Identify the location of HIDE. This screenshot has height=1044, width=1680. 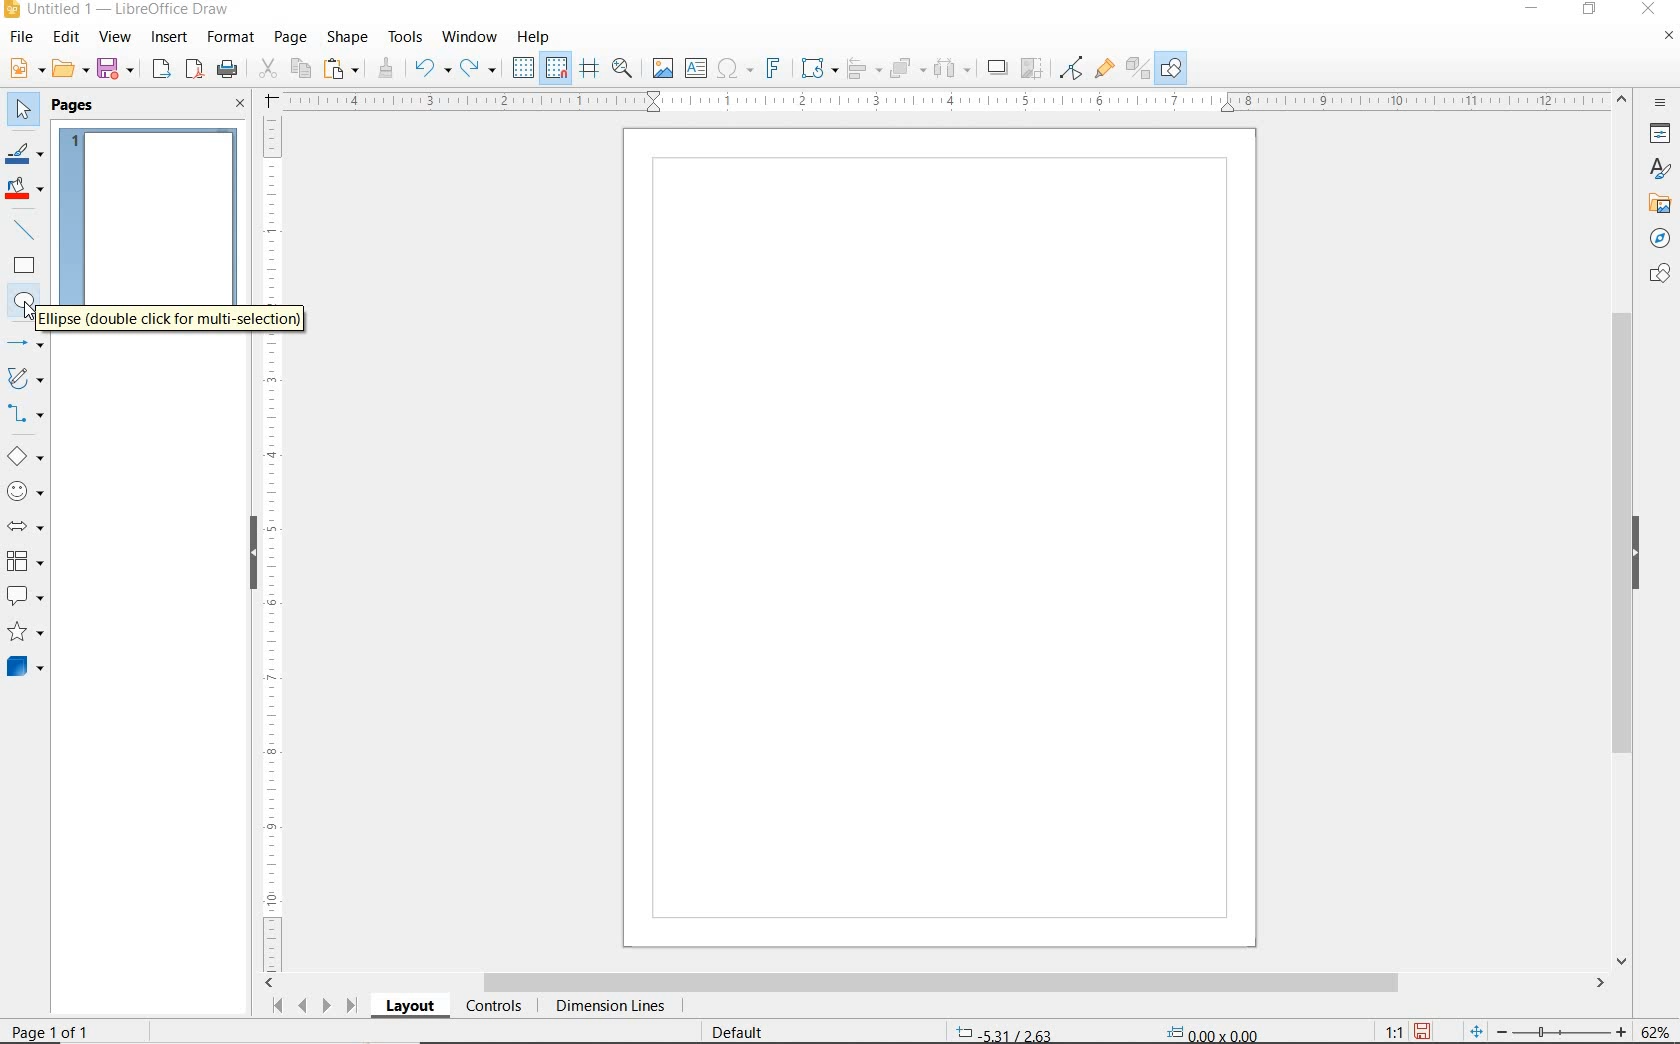
(1641, 553).